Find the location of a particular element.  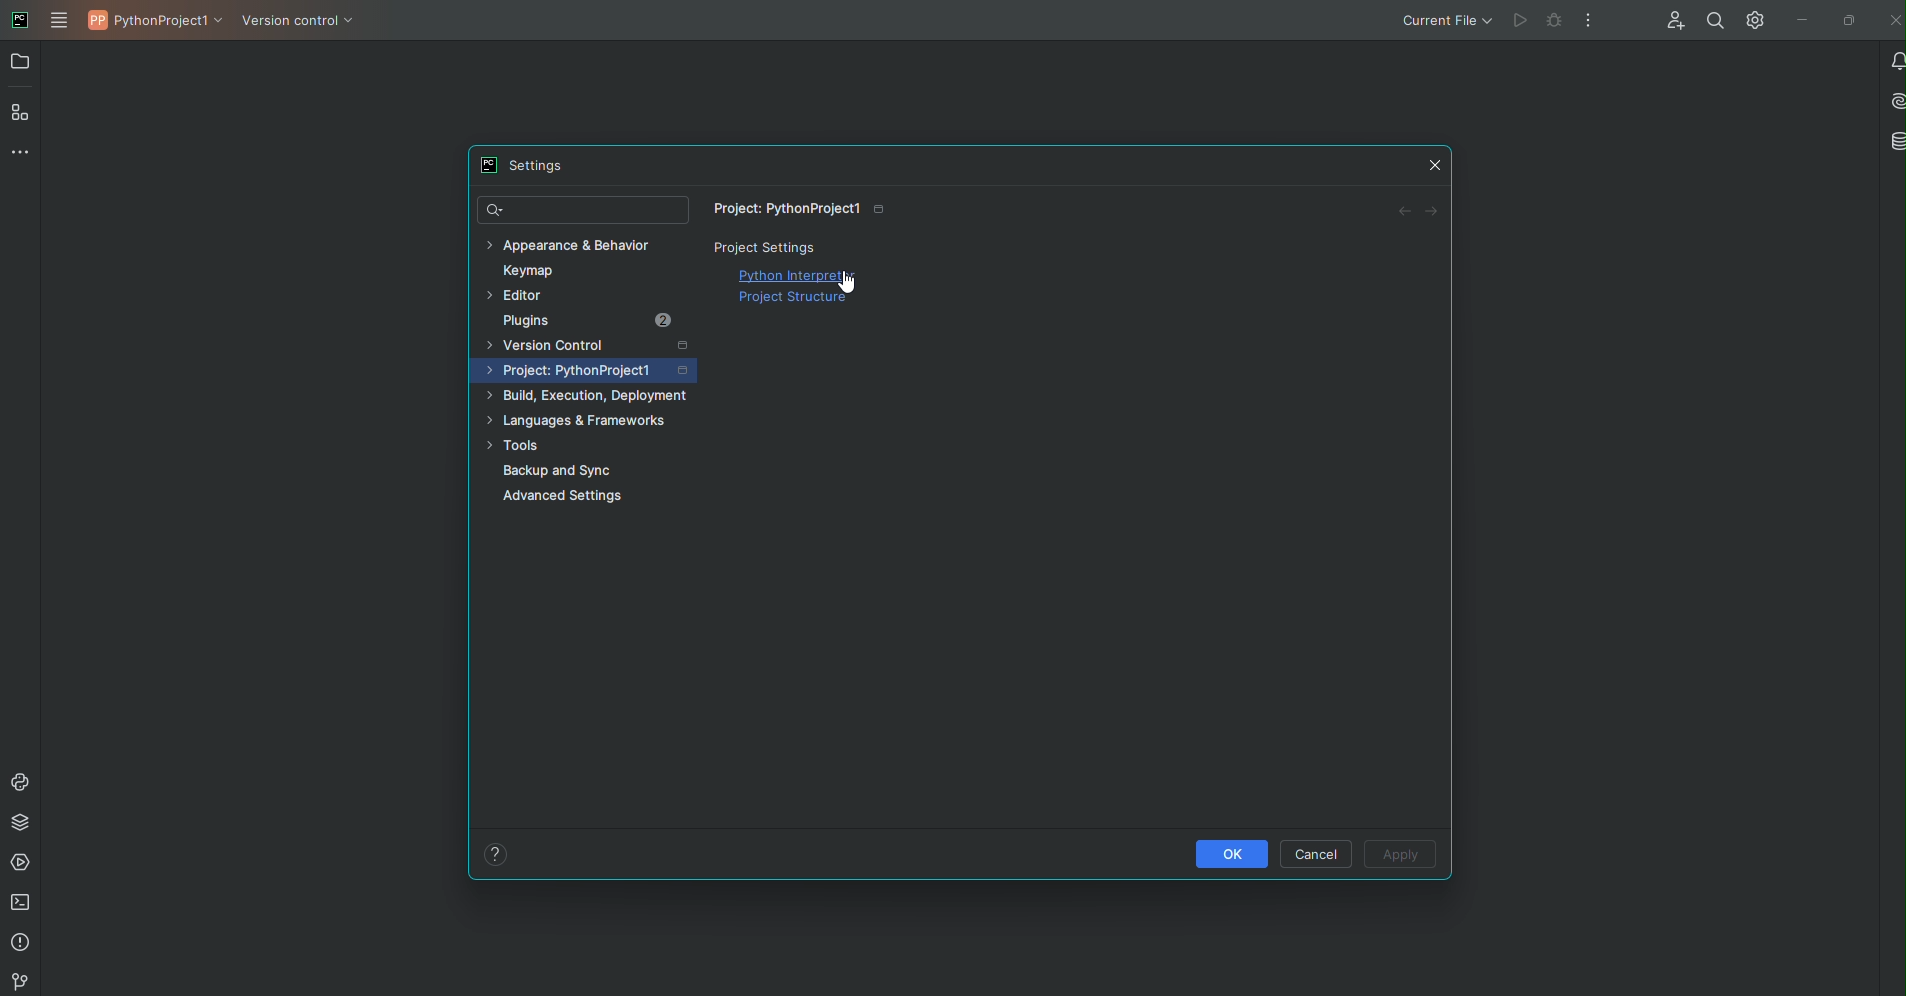

AI is located at coordinates (1893, 101).